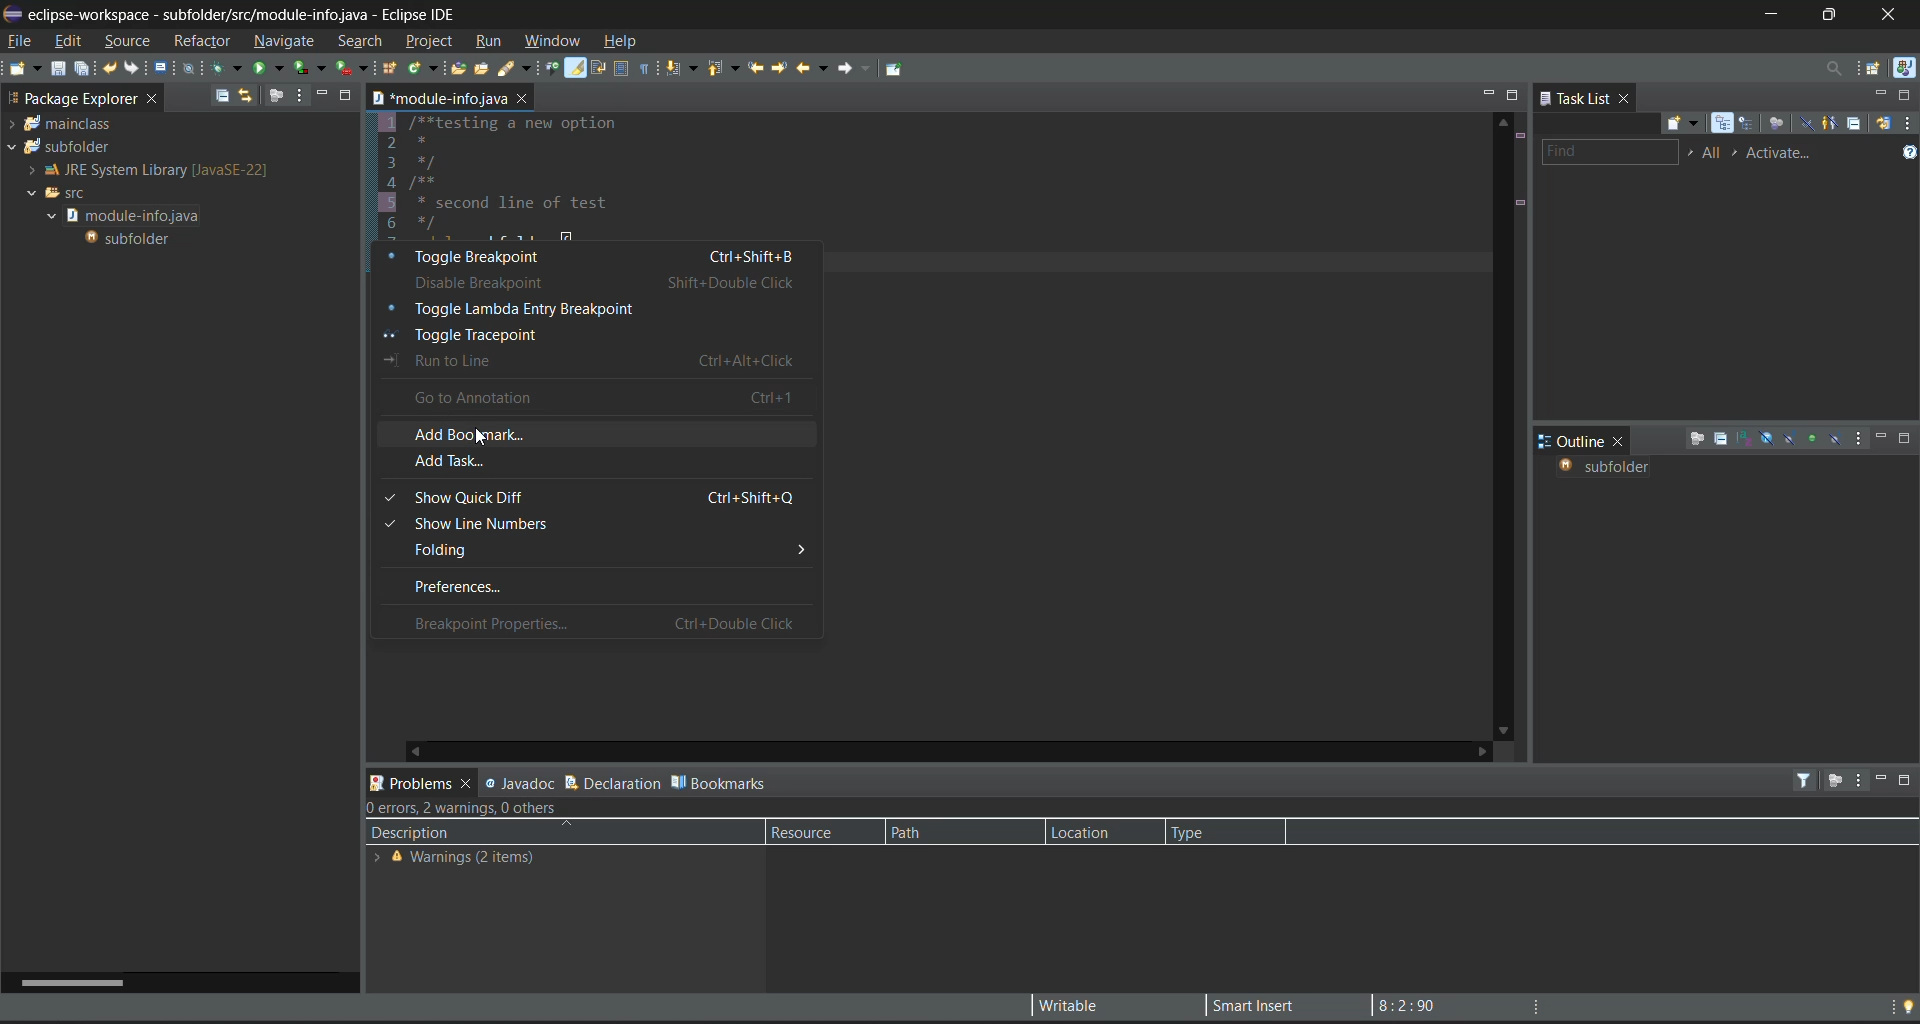 The image size is (1920, 1024). What do you see at coordinates (283, 38) in the screenshot?
I see `navigate` at bounding box center [283, 38].